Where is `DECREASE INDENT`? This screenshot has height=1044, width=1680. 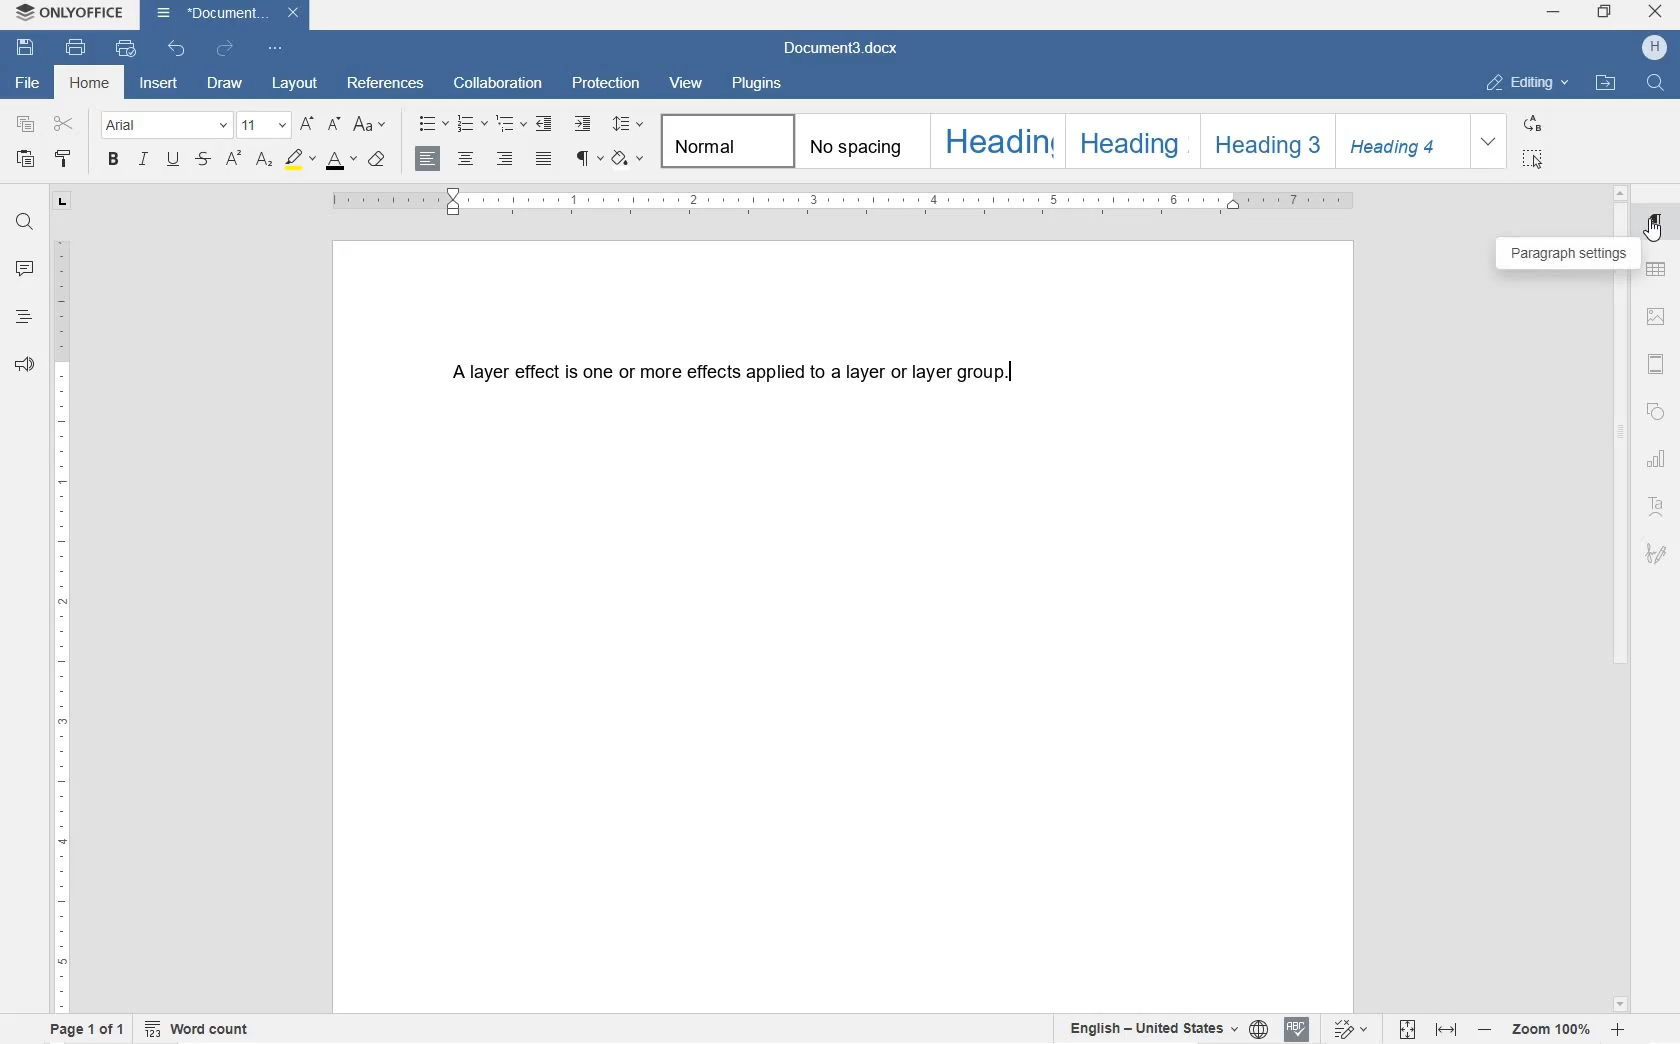
DECREASE INDENT is located at coordinates (546, 124).